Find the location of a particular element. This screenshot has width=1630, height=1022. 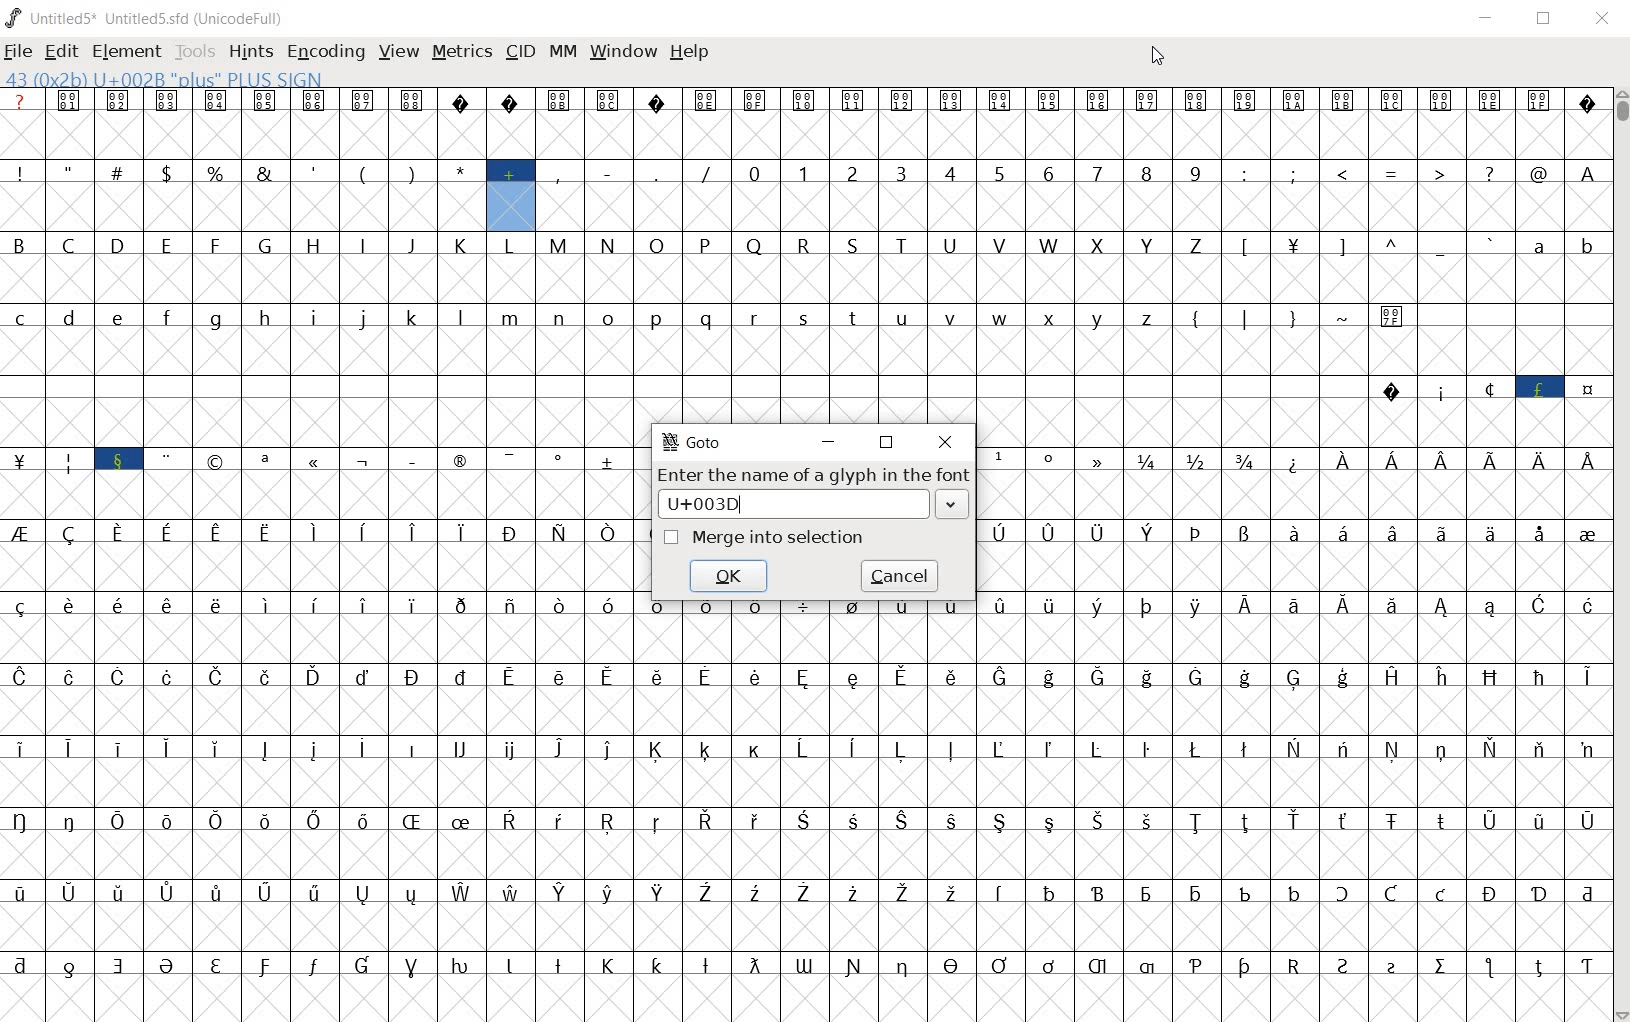

glyph characters is located at coordinates (1120, 841).